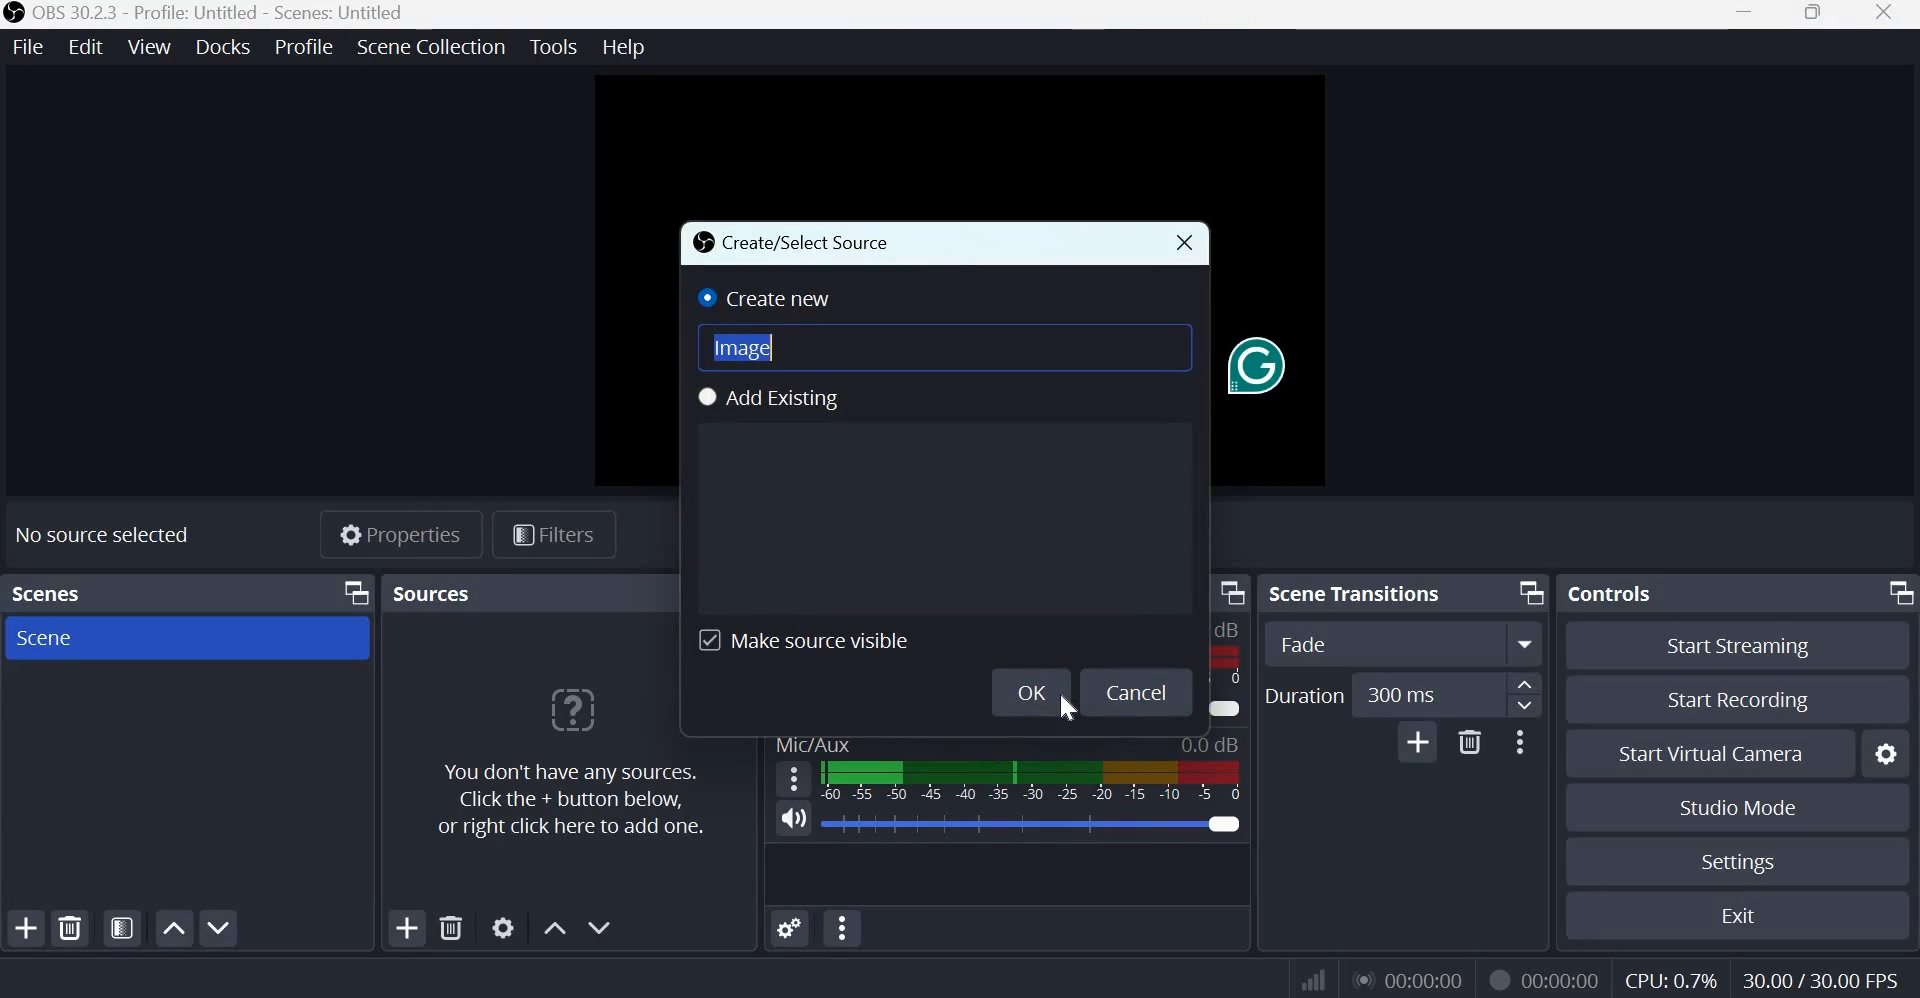 The height and width of the screenshot is (998, 1920). I want to click on Minimize, so click(1747, 14).